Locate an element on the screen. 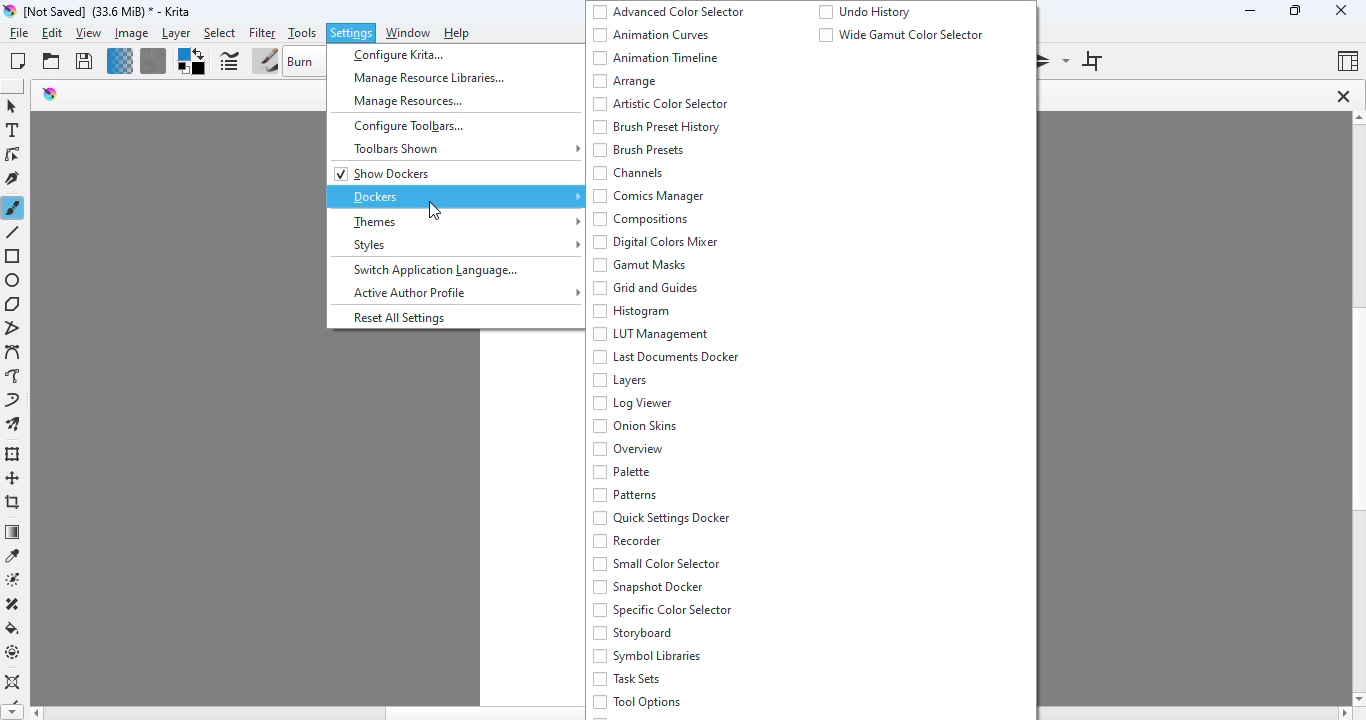 This screenshot has width=1366, height=720. crop the image to an area is located at coordinates (14, 502).